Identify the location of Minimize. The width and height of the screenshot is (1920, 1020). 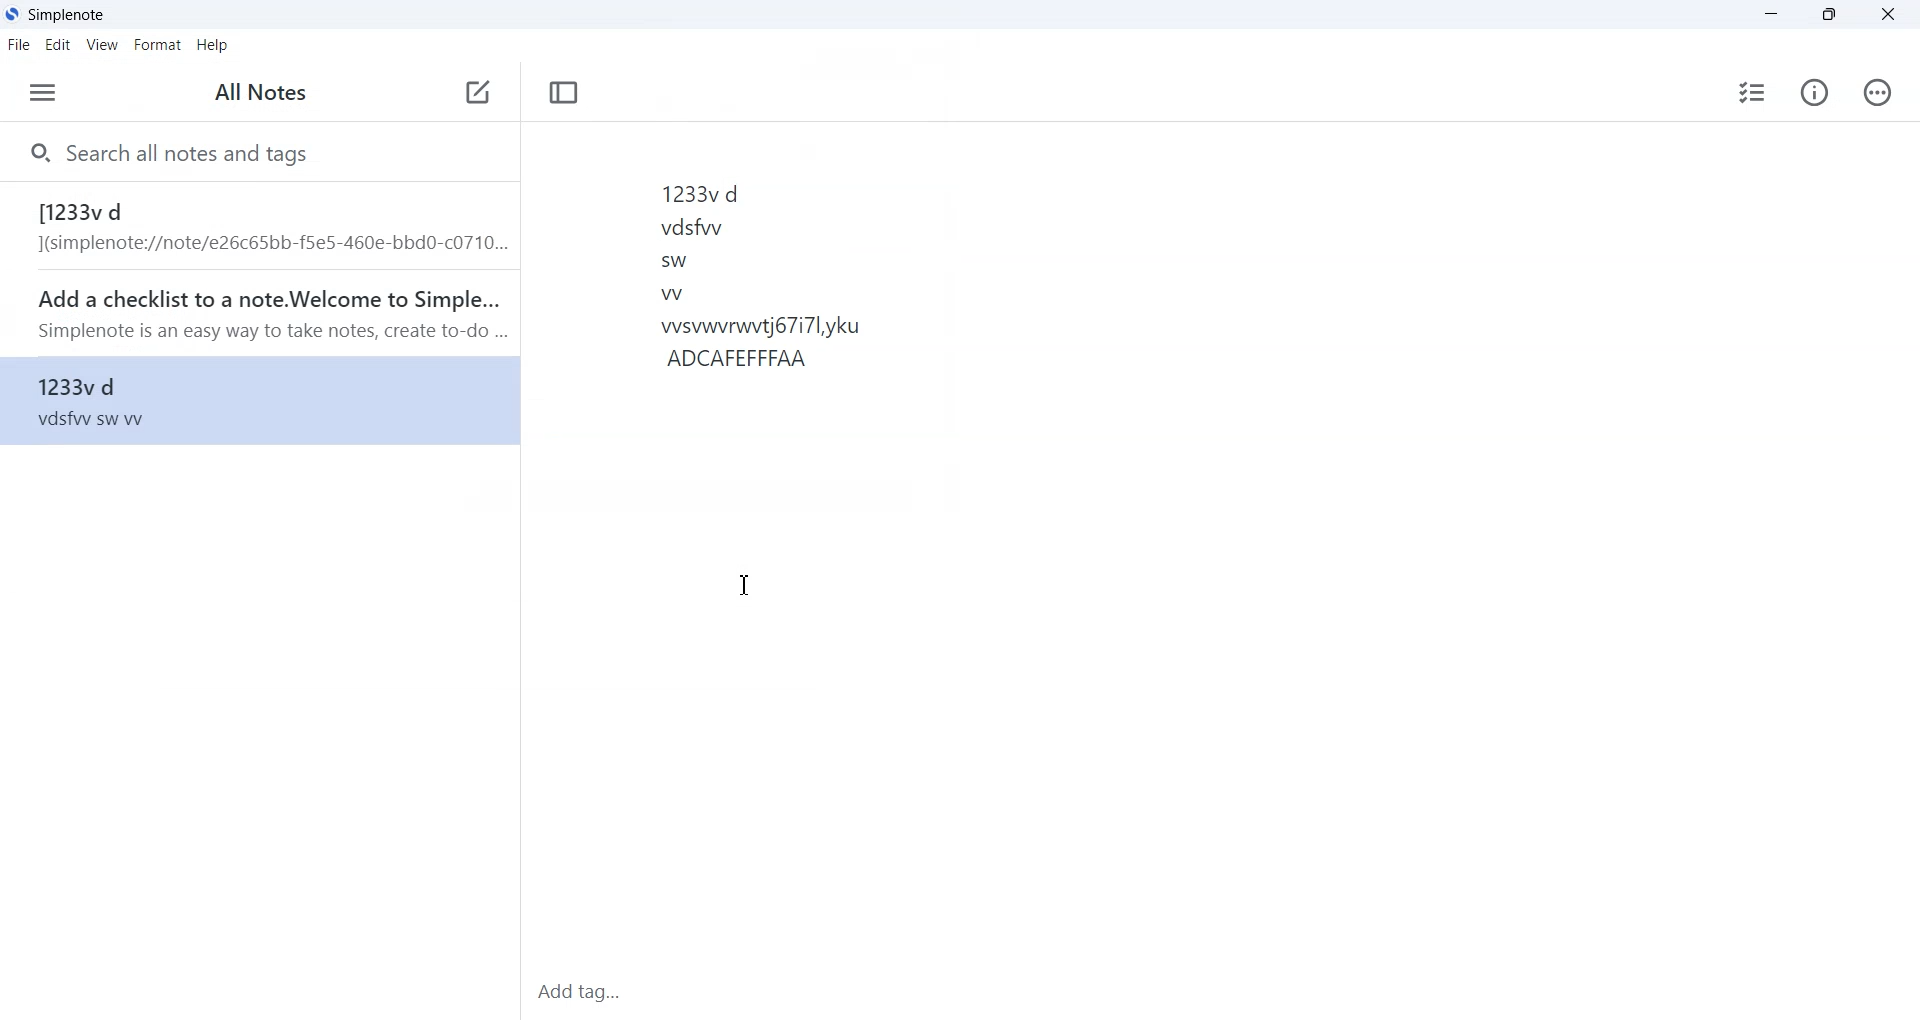
(1771, 15).